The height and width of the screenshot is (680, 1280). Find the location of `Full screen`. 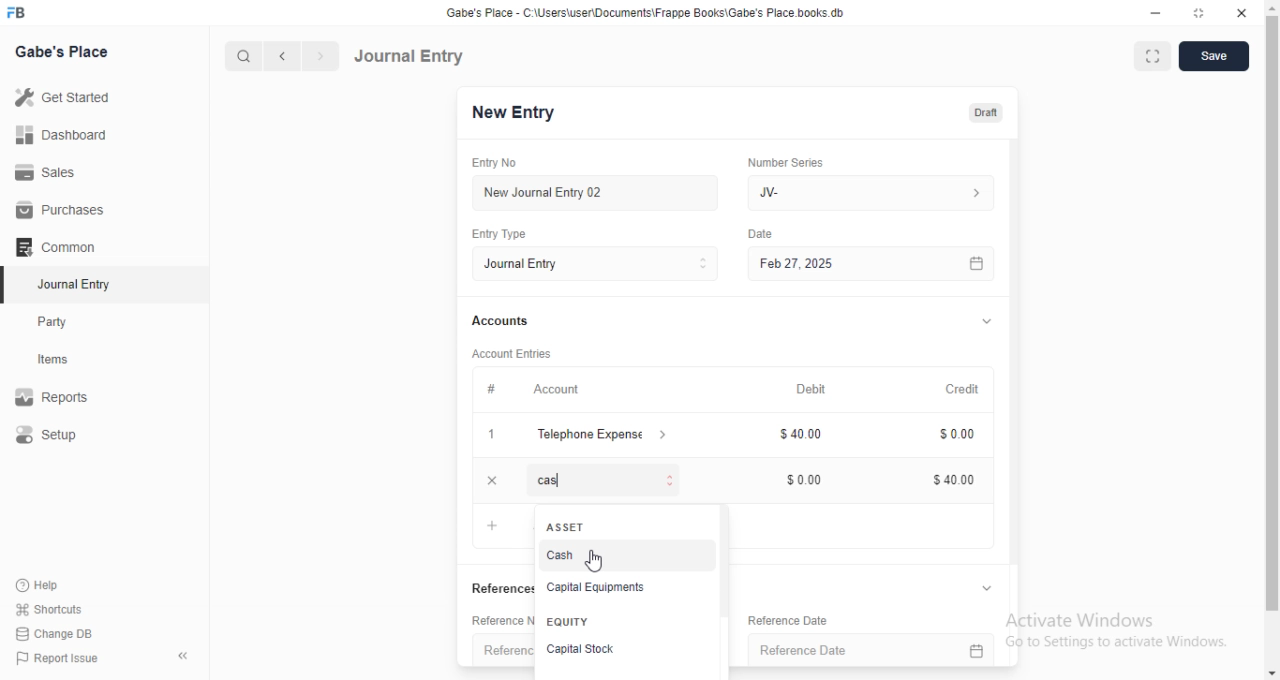

Full screen is located at coordinates (1197, 13).